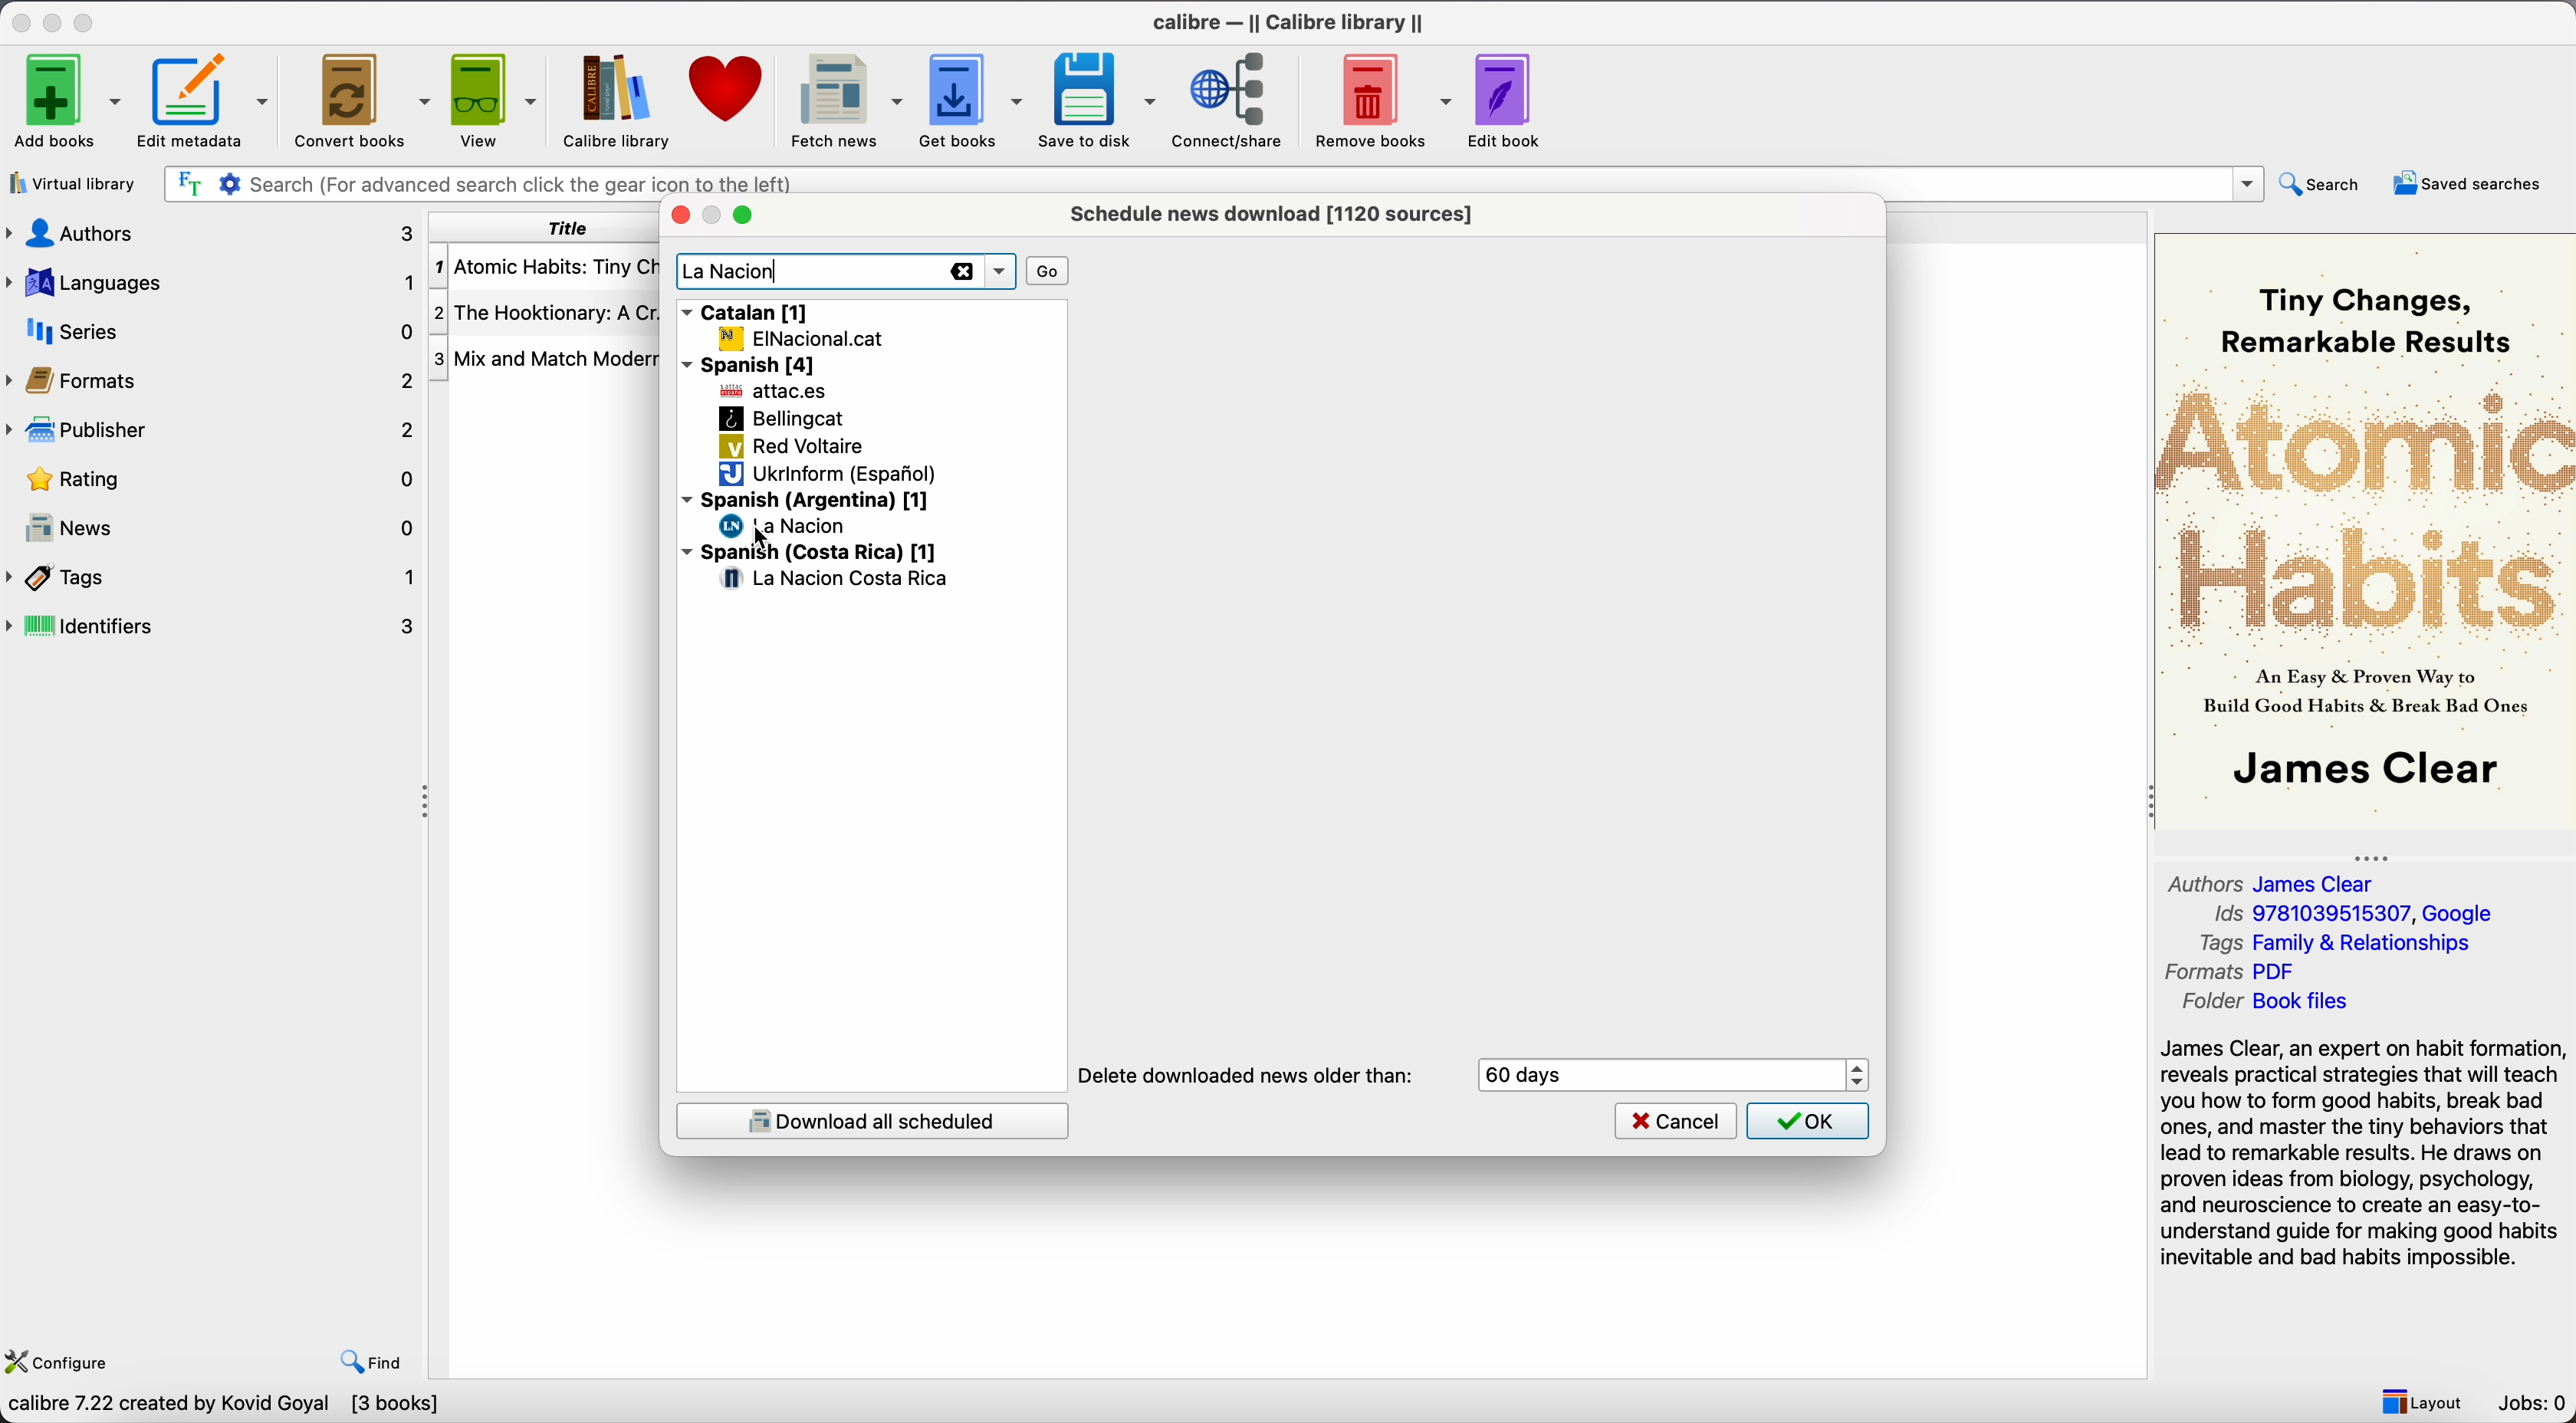 The height and width of the screenshot is (1423, 2576). Describe the element at coordinates (755, 535) in the screenshot. I see `cursor` at that location.